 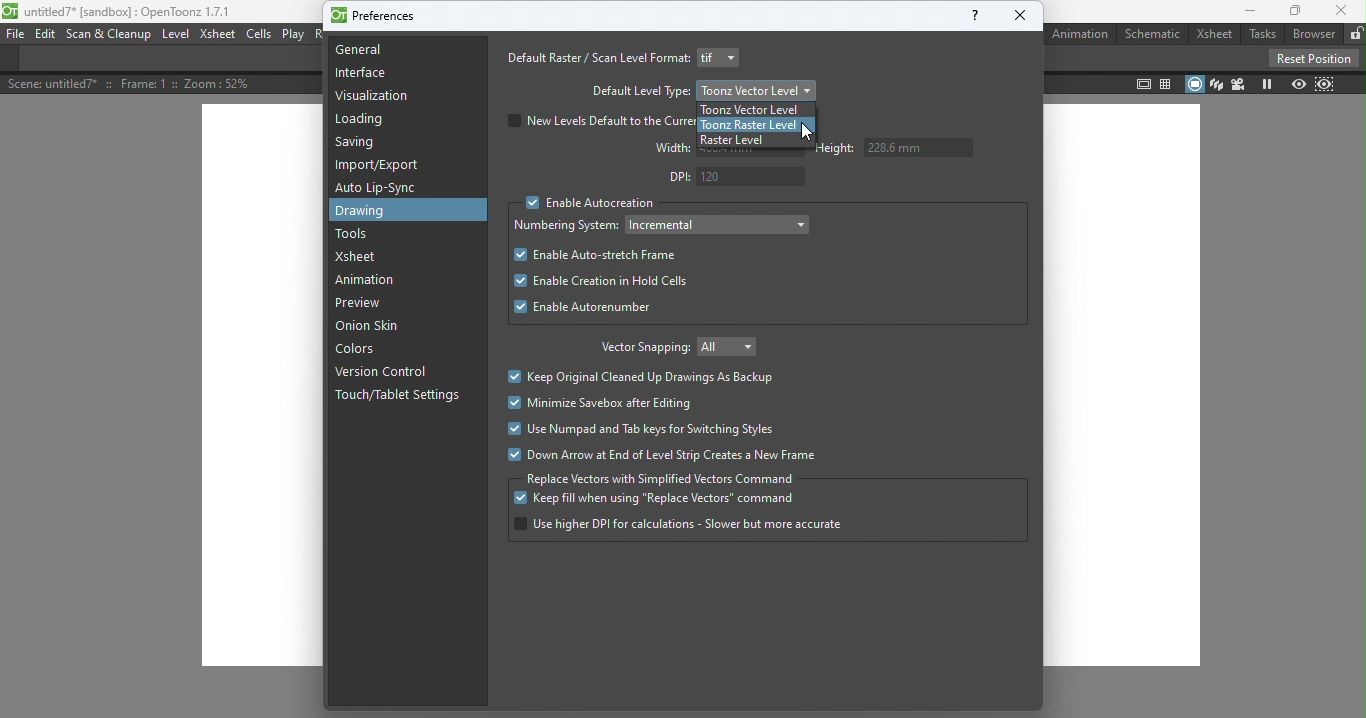 I want to click on Toonz vector level, so click(x=757, y=89).